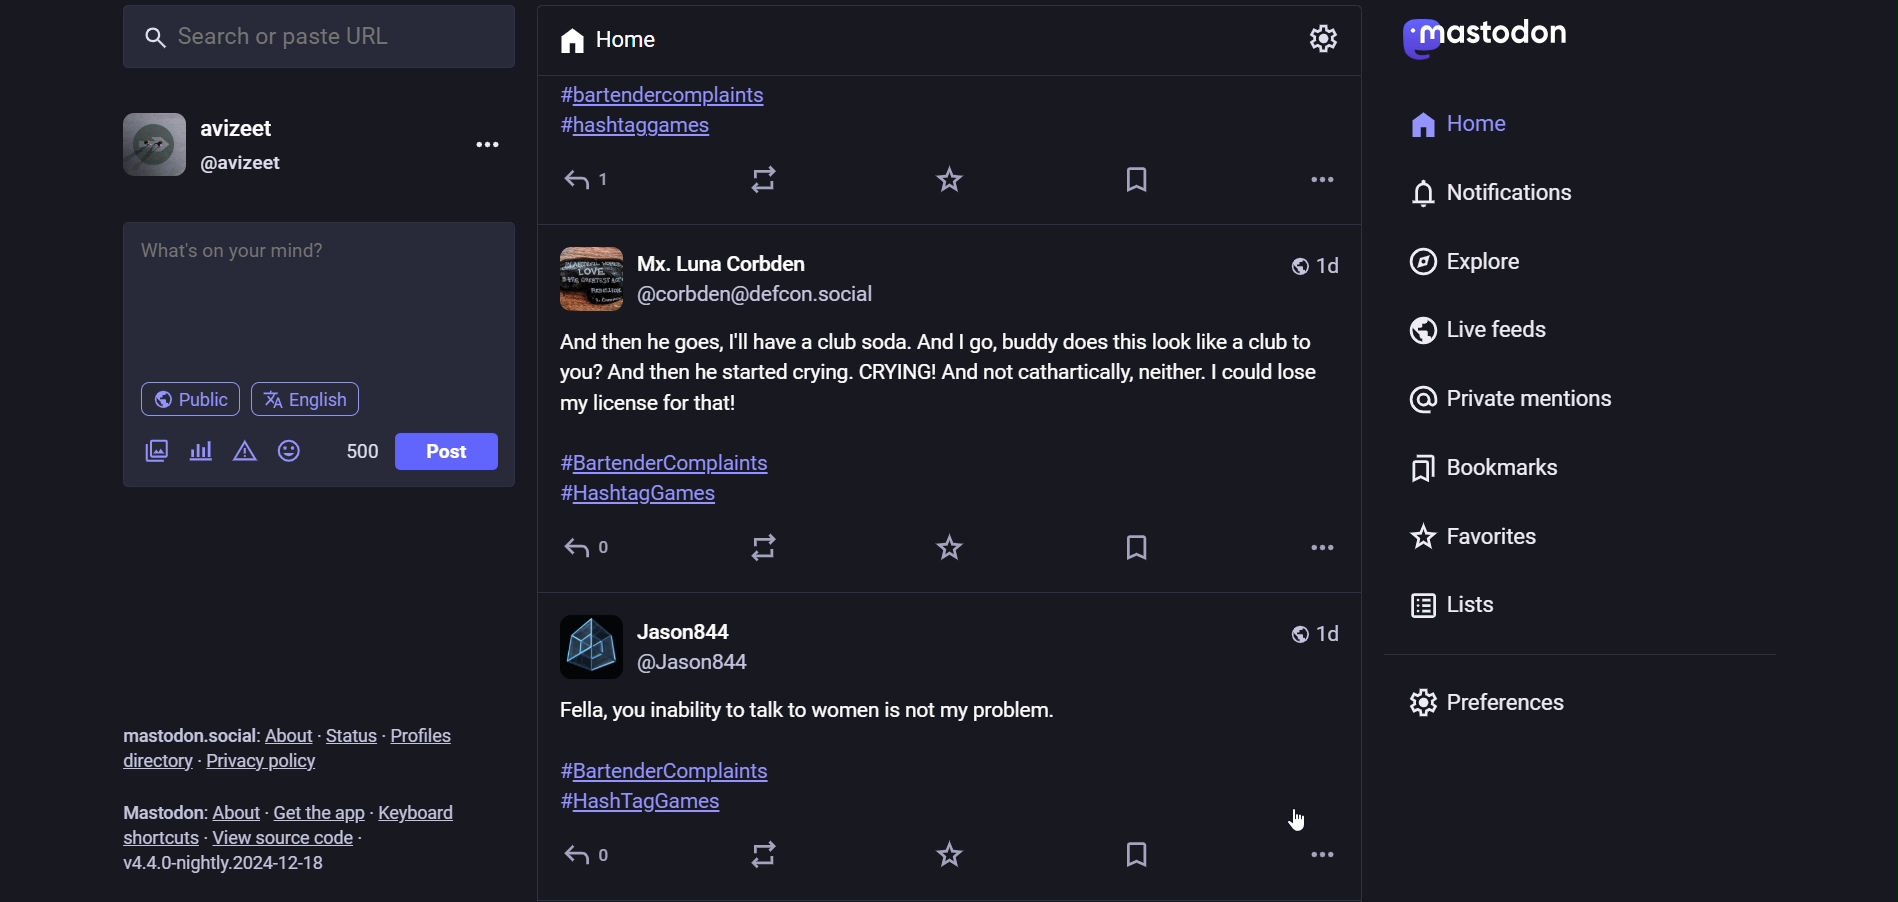 The height and width of the screenshot is (902, 1898). What do you see at coordinates (242, 166) in the screenshot?
I see `@avizeet` at bounding box center [242, 166].